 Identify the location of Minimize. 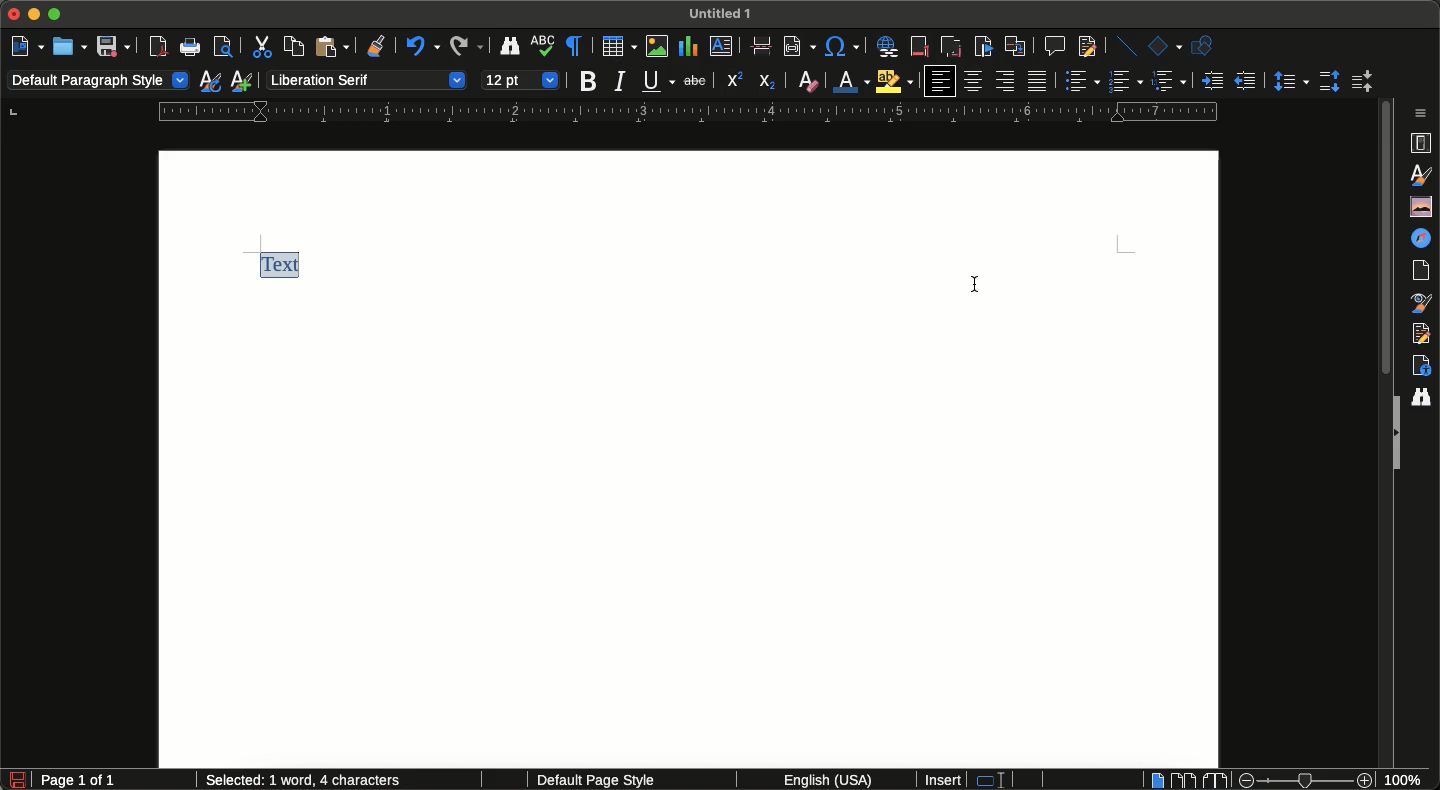
(37, 16).